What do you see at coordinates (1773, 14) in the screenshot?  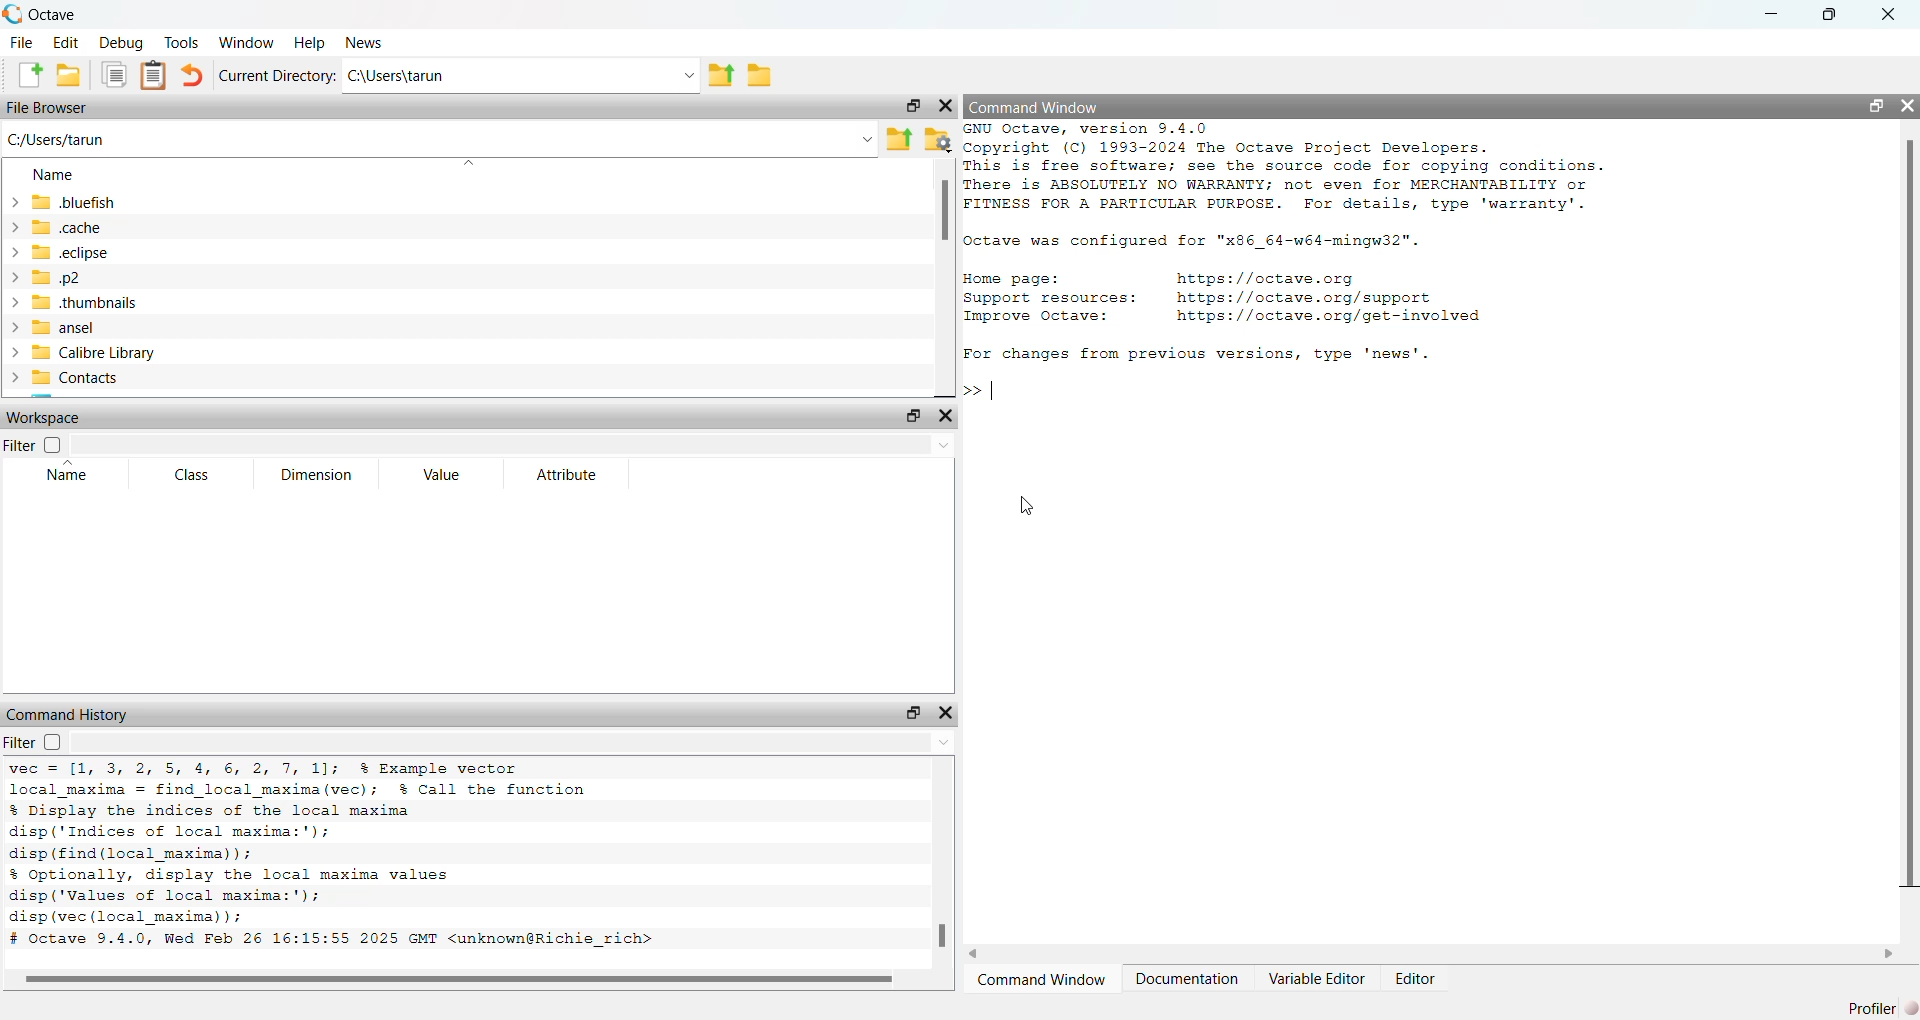 I see `minimize` at bounding box center [1773, 14].